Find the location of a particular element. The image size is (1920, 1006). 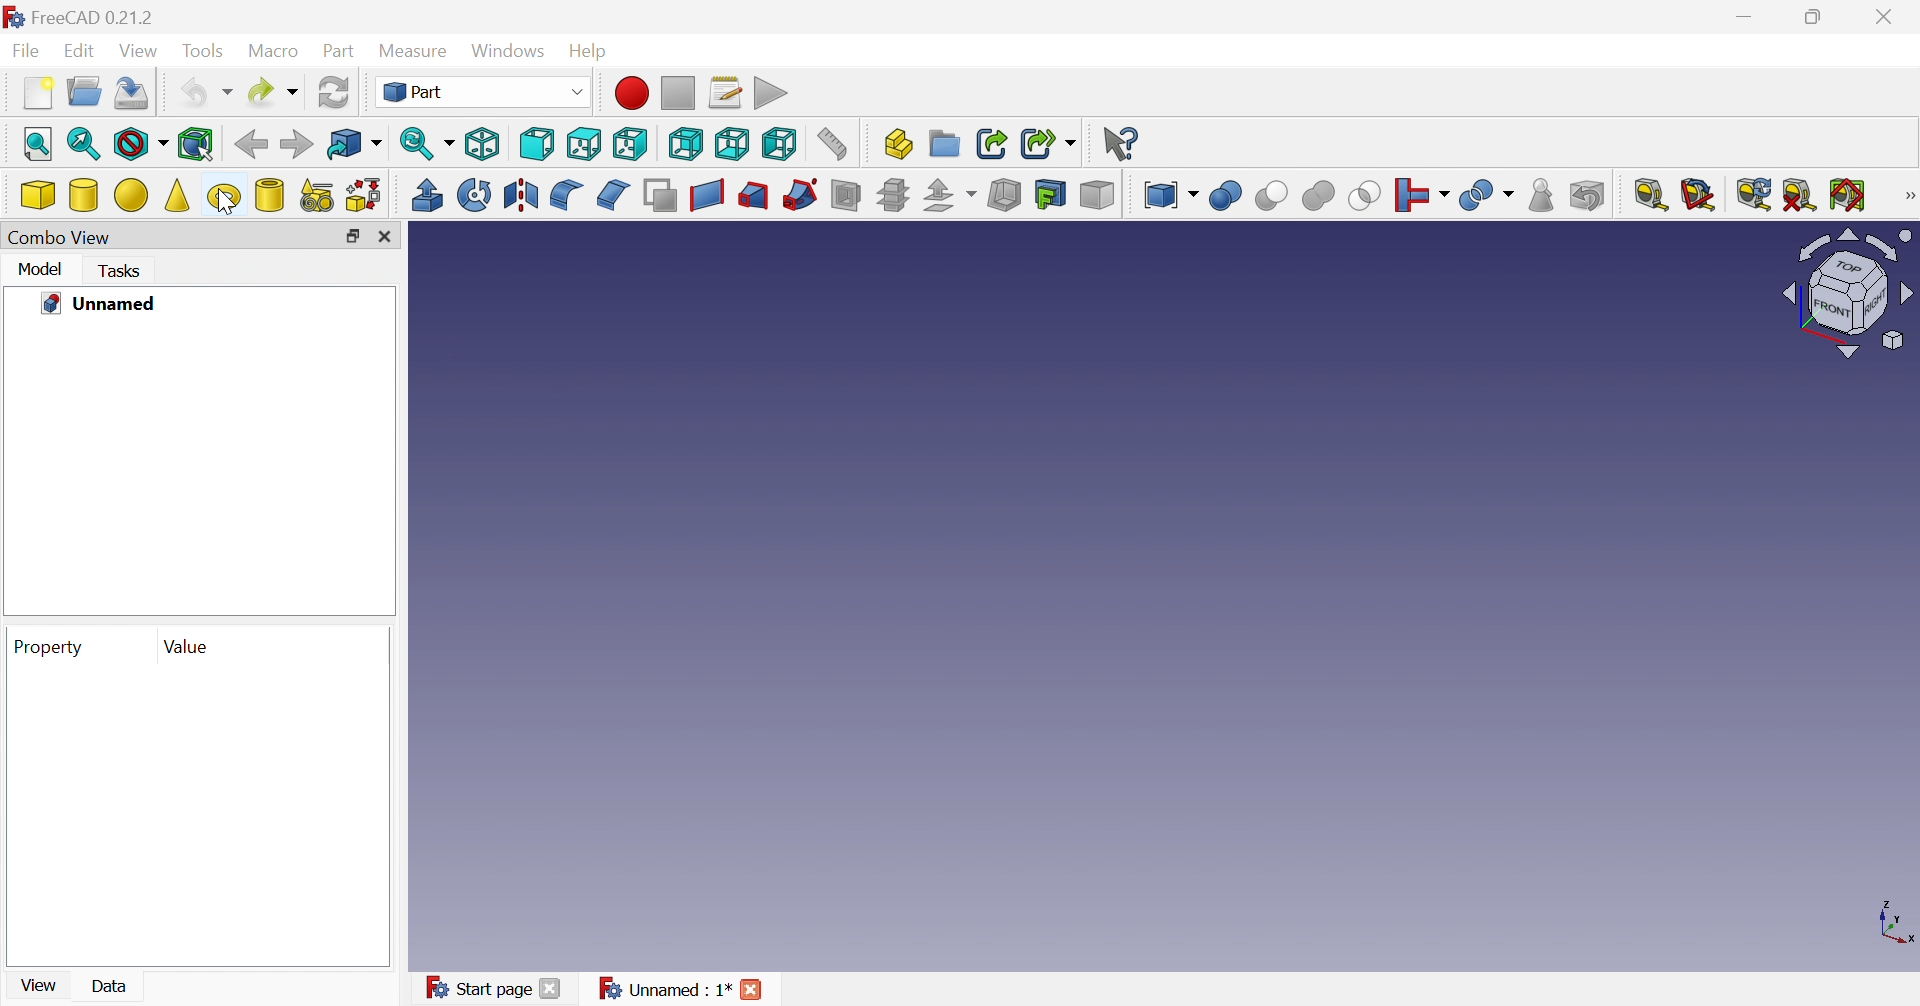

Loft... is located at coordinates (754, 196).